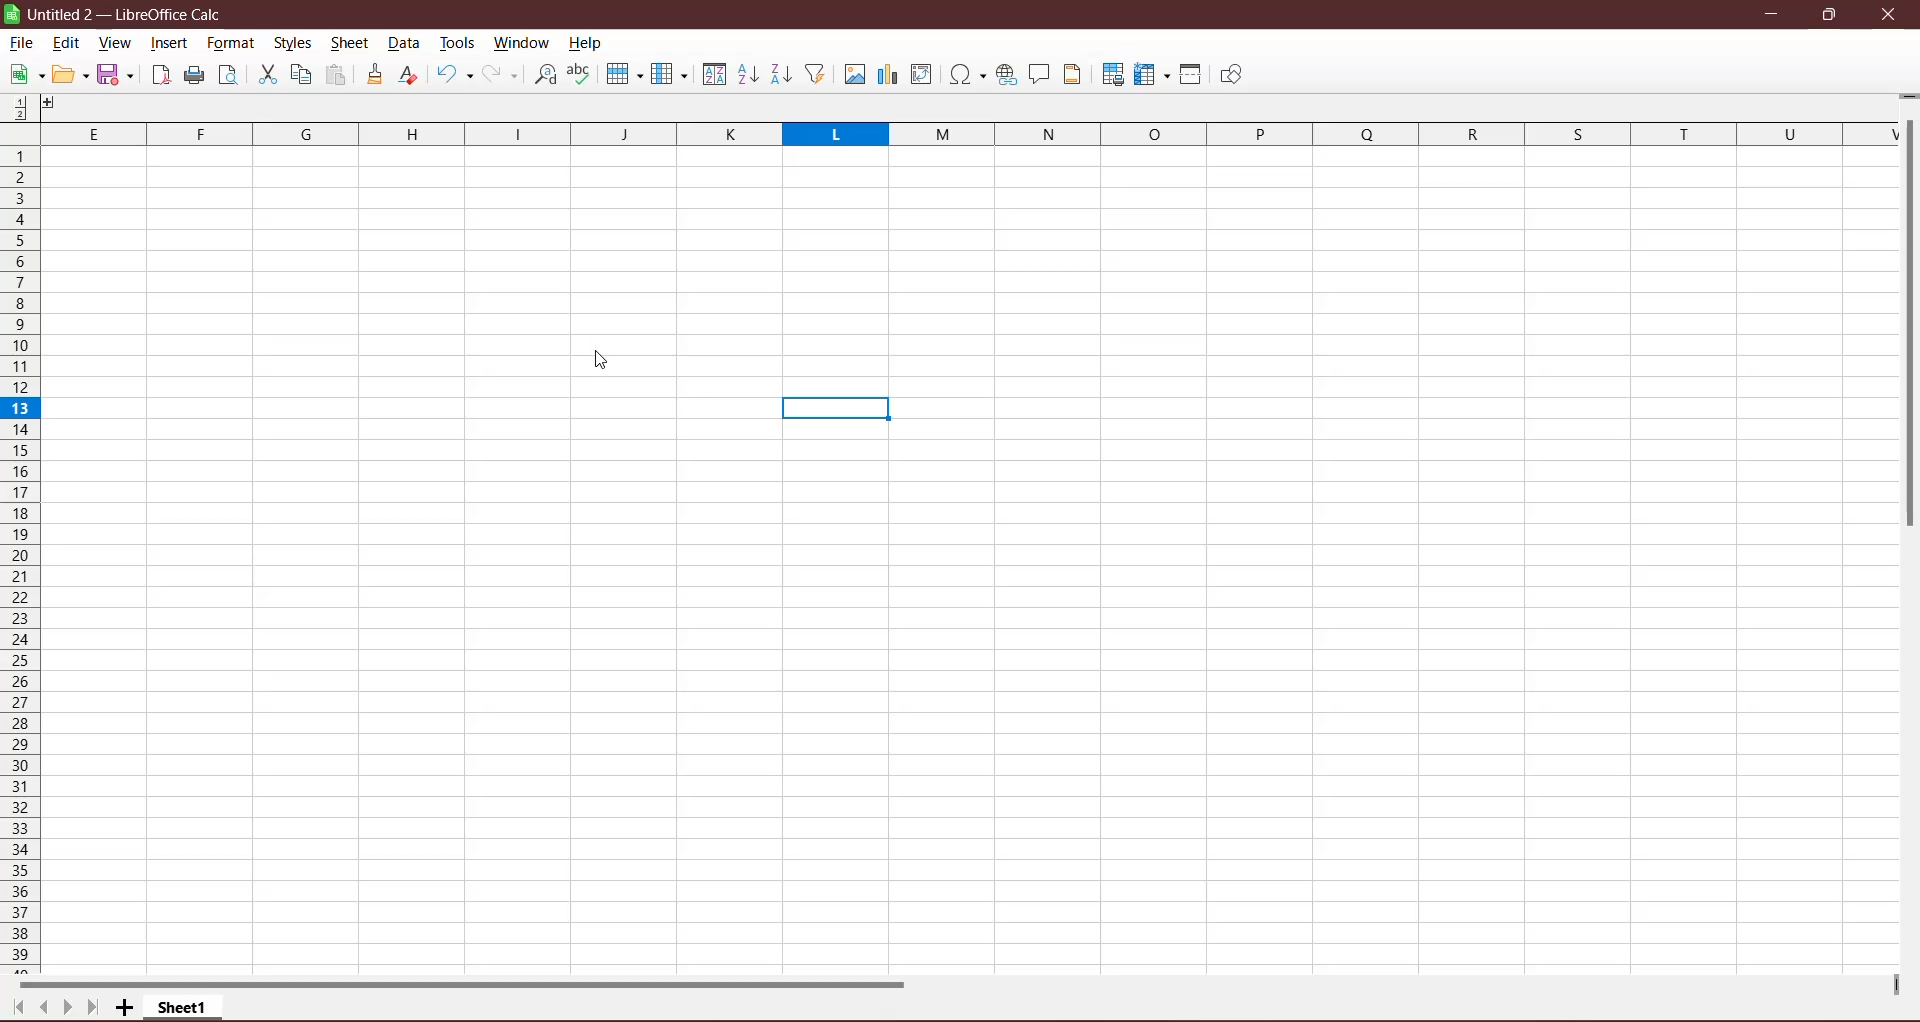 This screenshot has width=1920, height=1022. I want to click on Data, so click(404, 43).